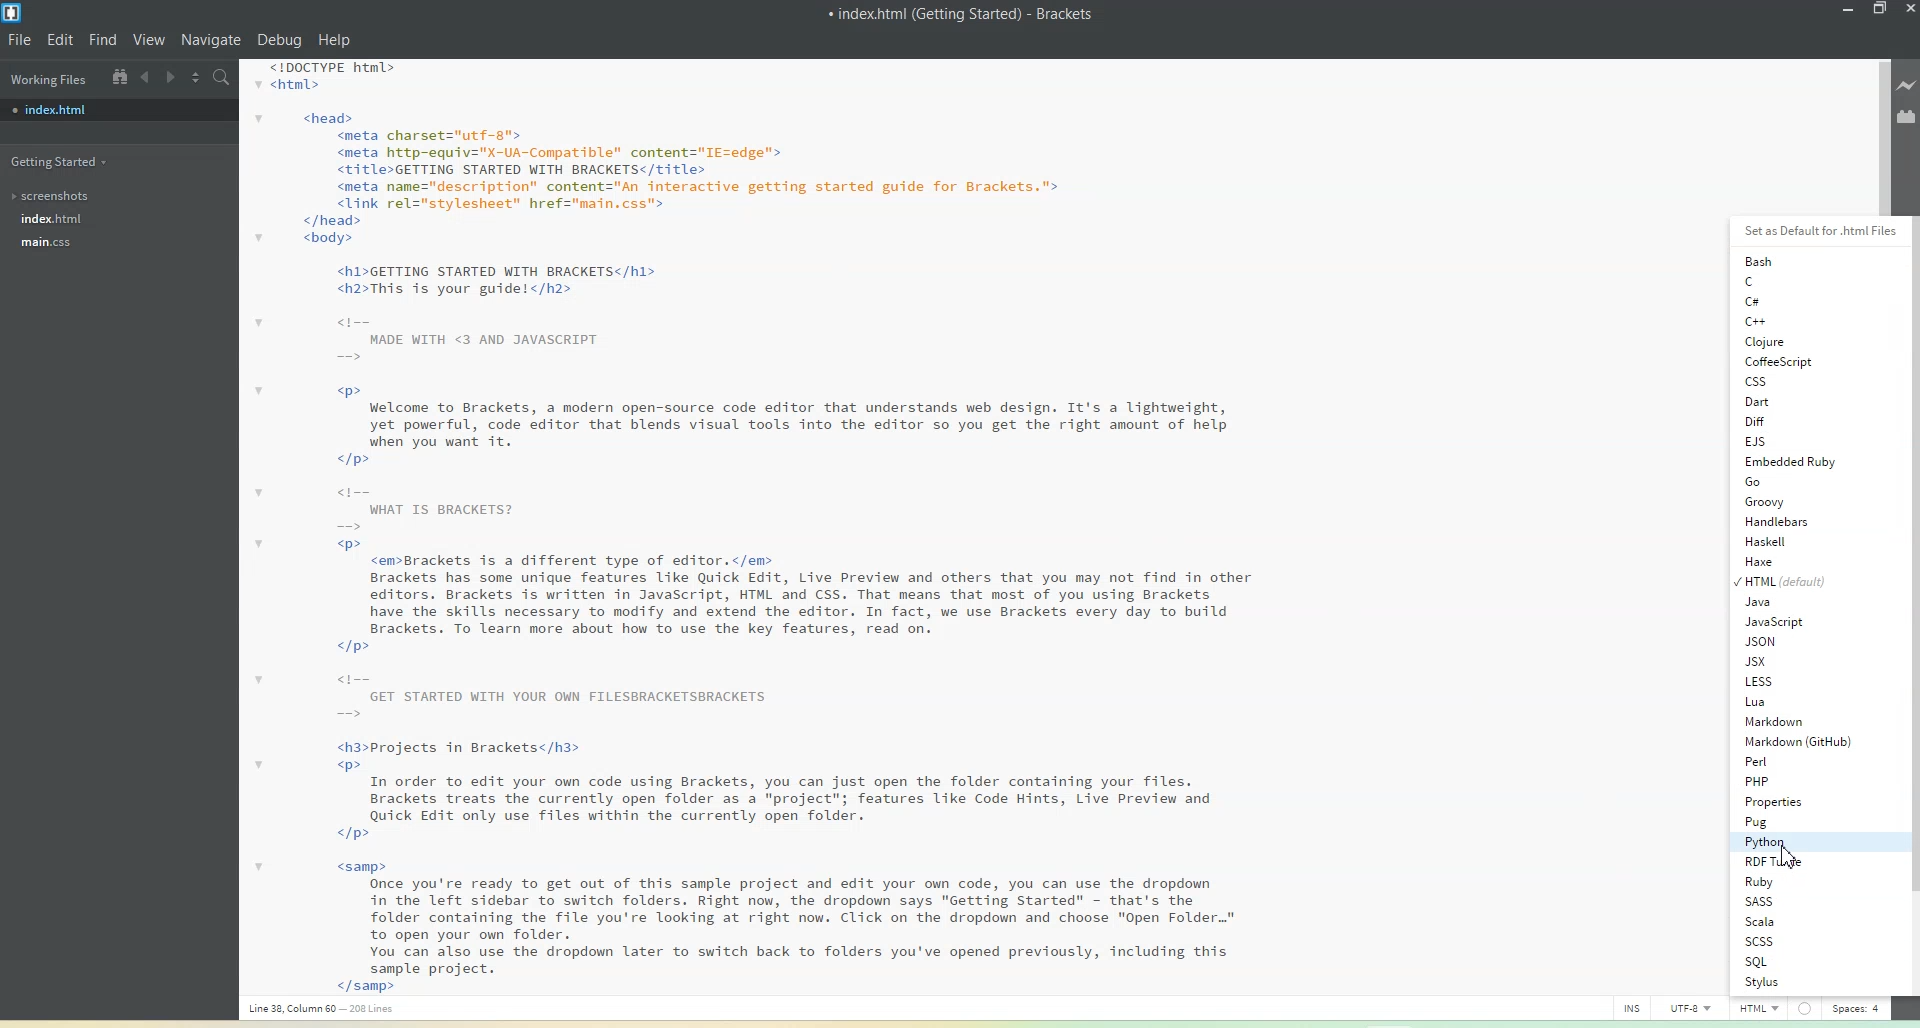  What do you see at coordinates (744, 527) in the screenshot?
I see `Code` at bounding box center [744, 527].